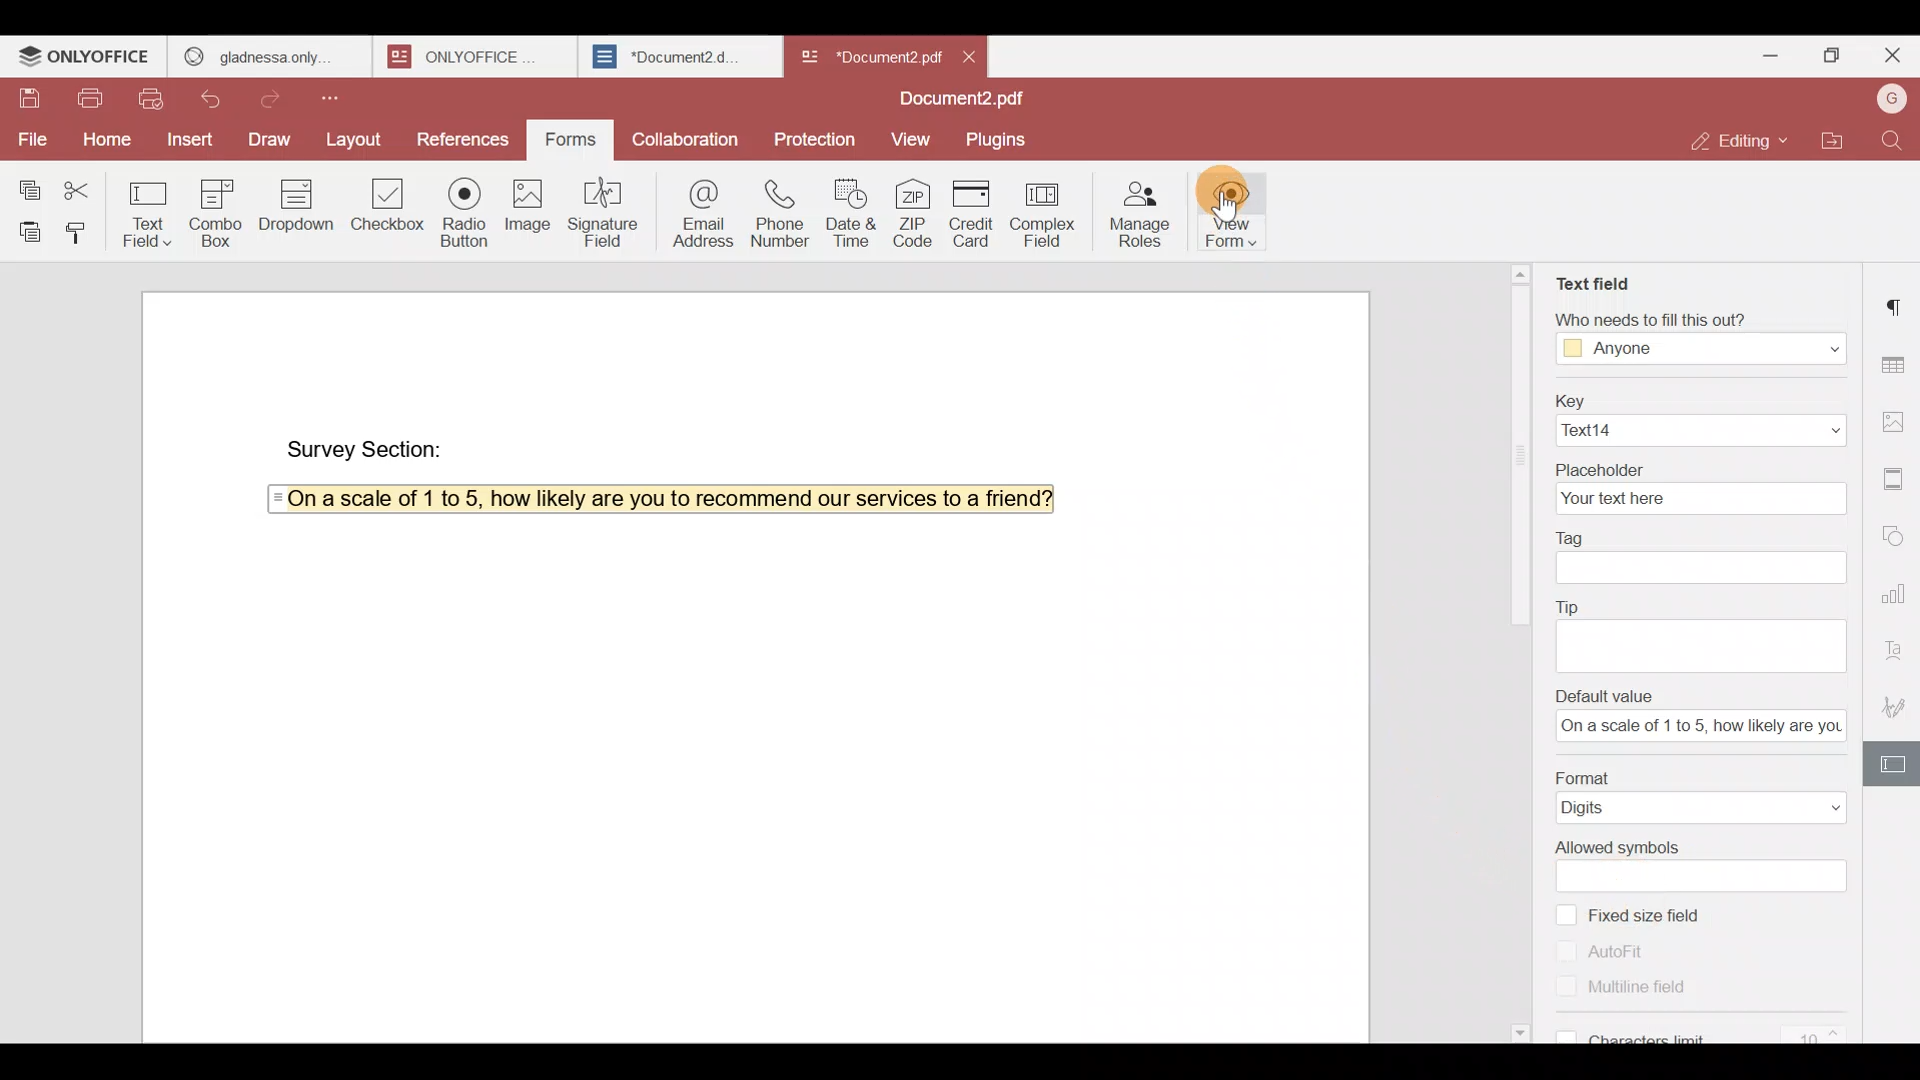 The height and width of the screenshot is (1080, 1920). I want to click on Table settings, so click(1897, 363).